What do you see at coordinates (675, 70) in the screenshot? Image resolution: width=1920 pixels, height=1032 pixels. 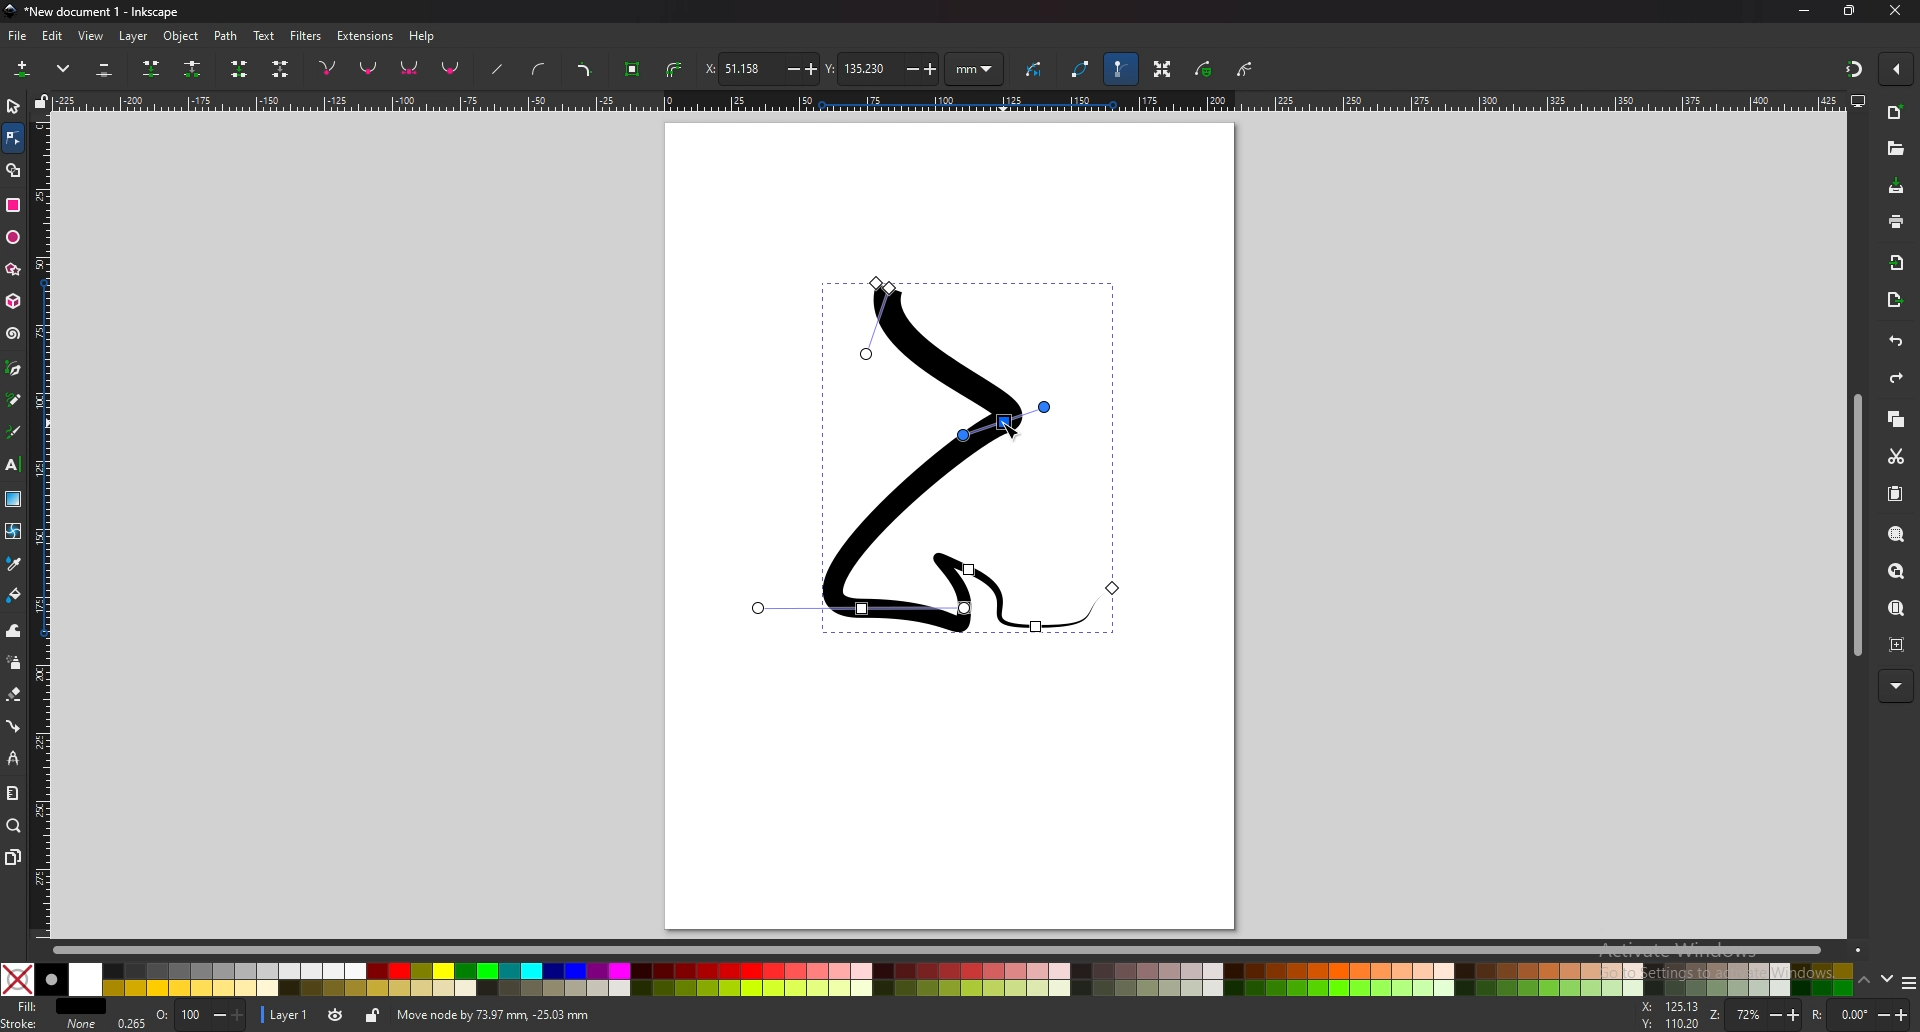 I see `stroke to path` at bounding box center [675, 70].